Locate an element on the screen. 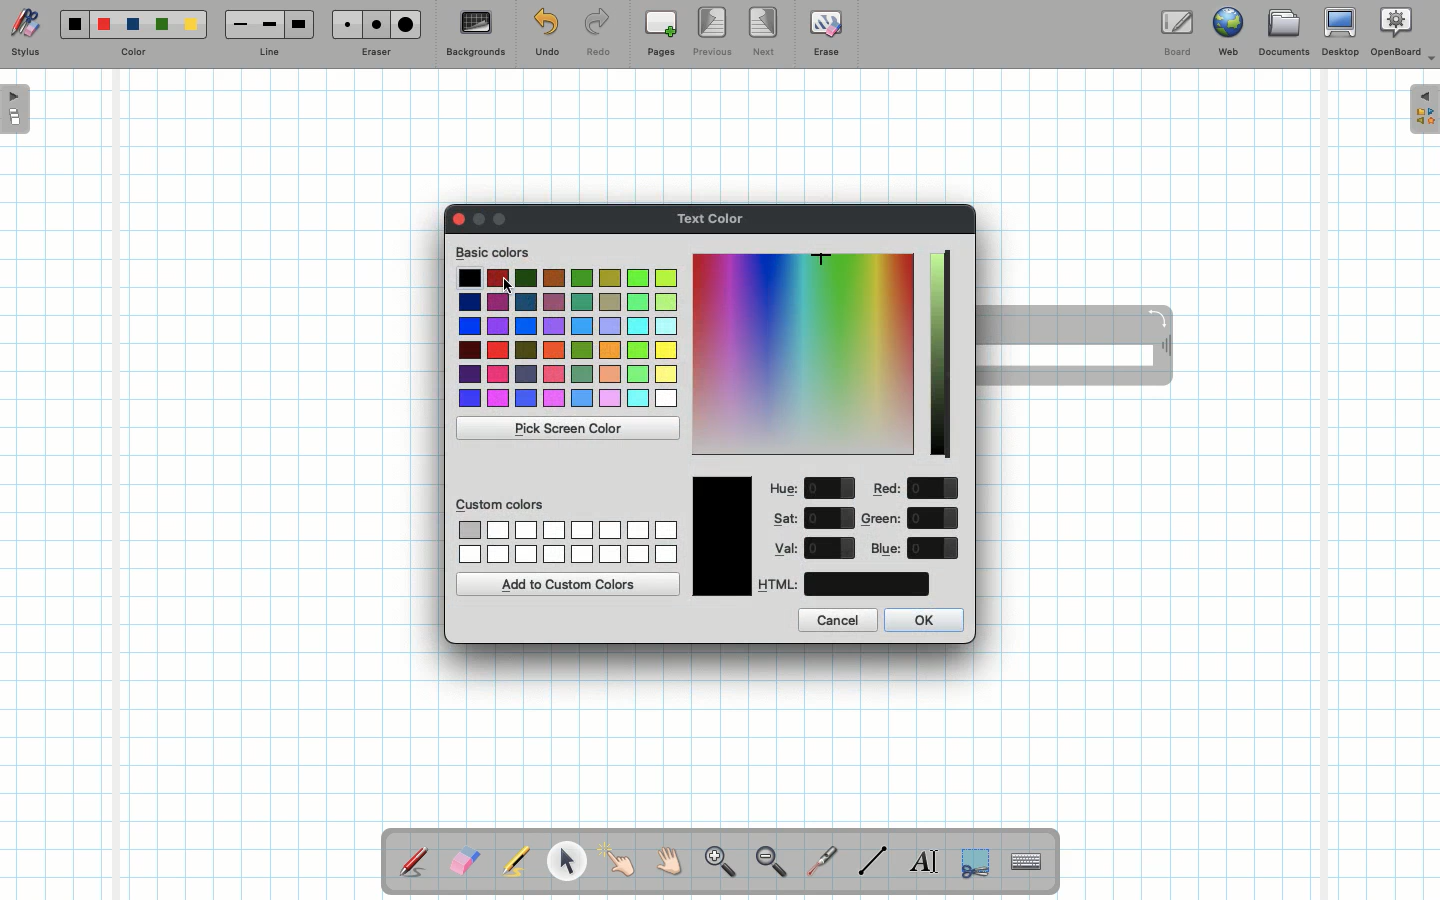 The width and height of the screenshot is (1440, 900). Erase is located at coordinates (825, 32).